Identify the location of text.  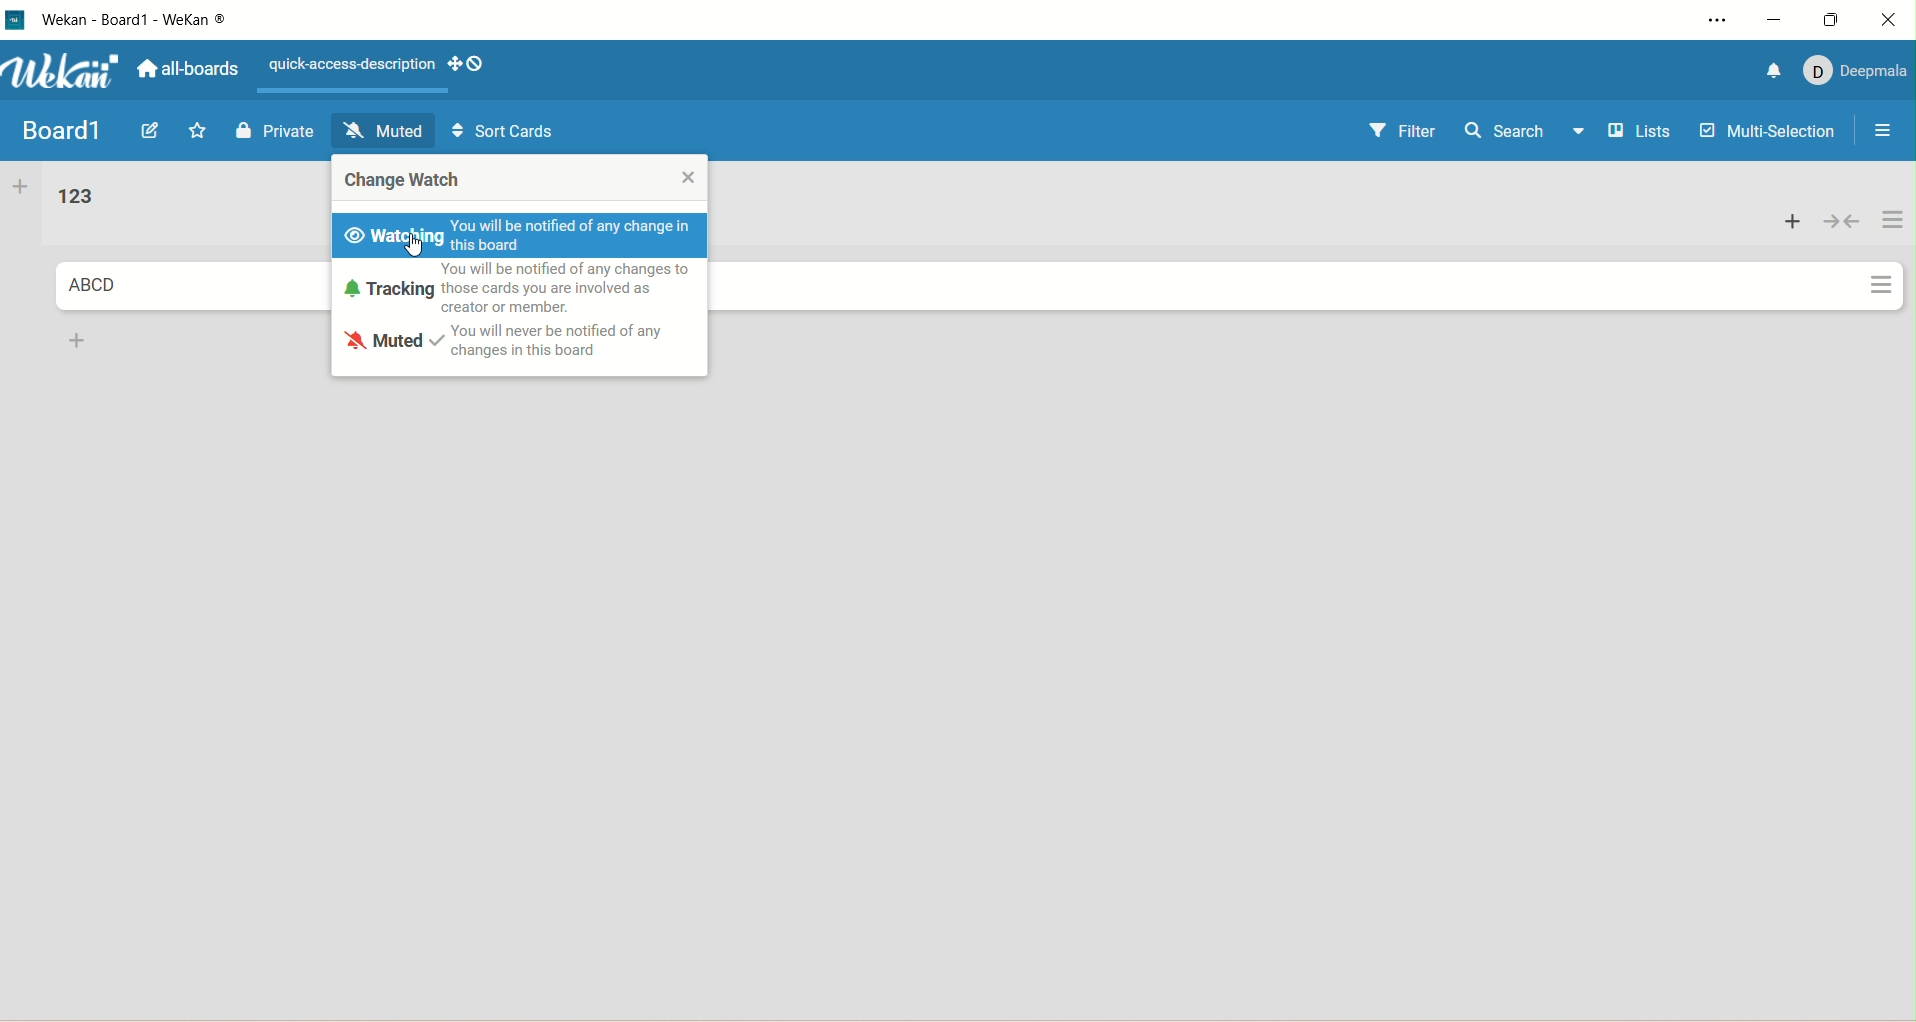
(347, 66).